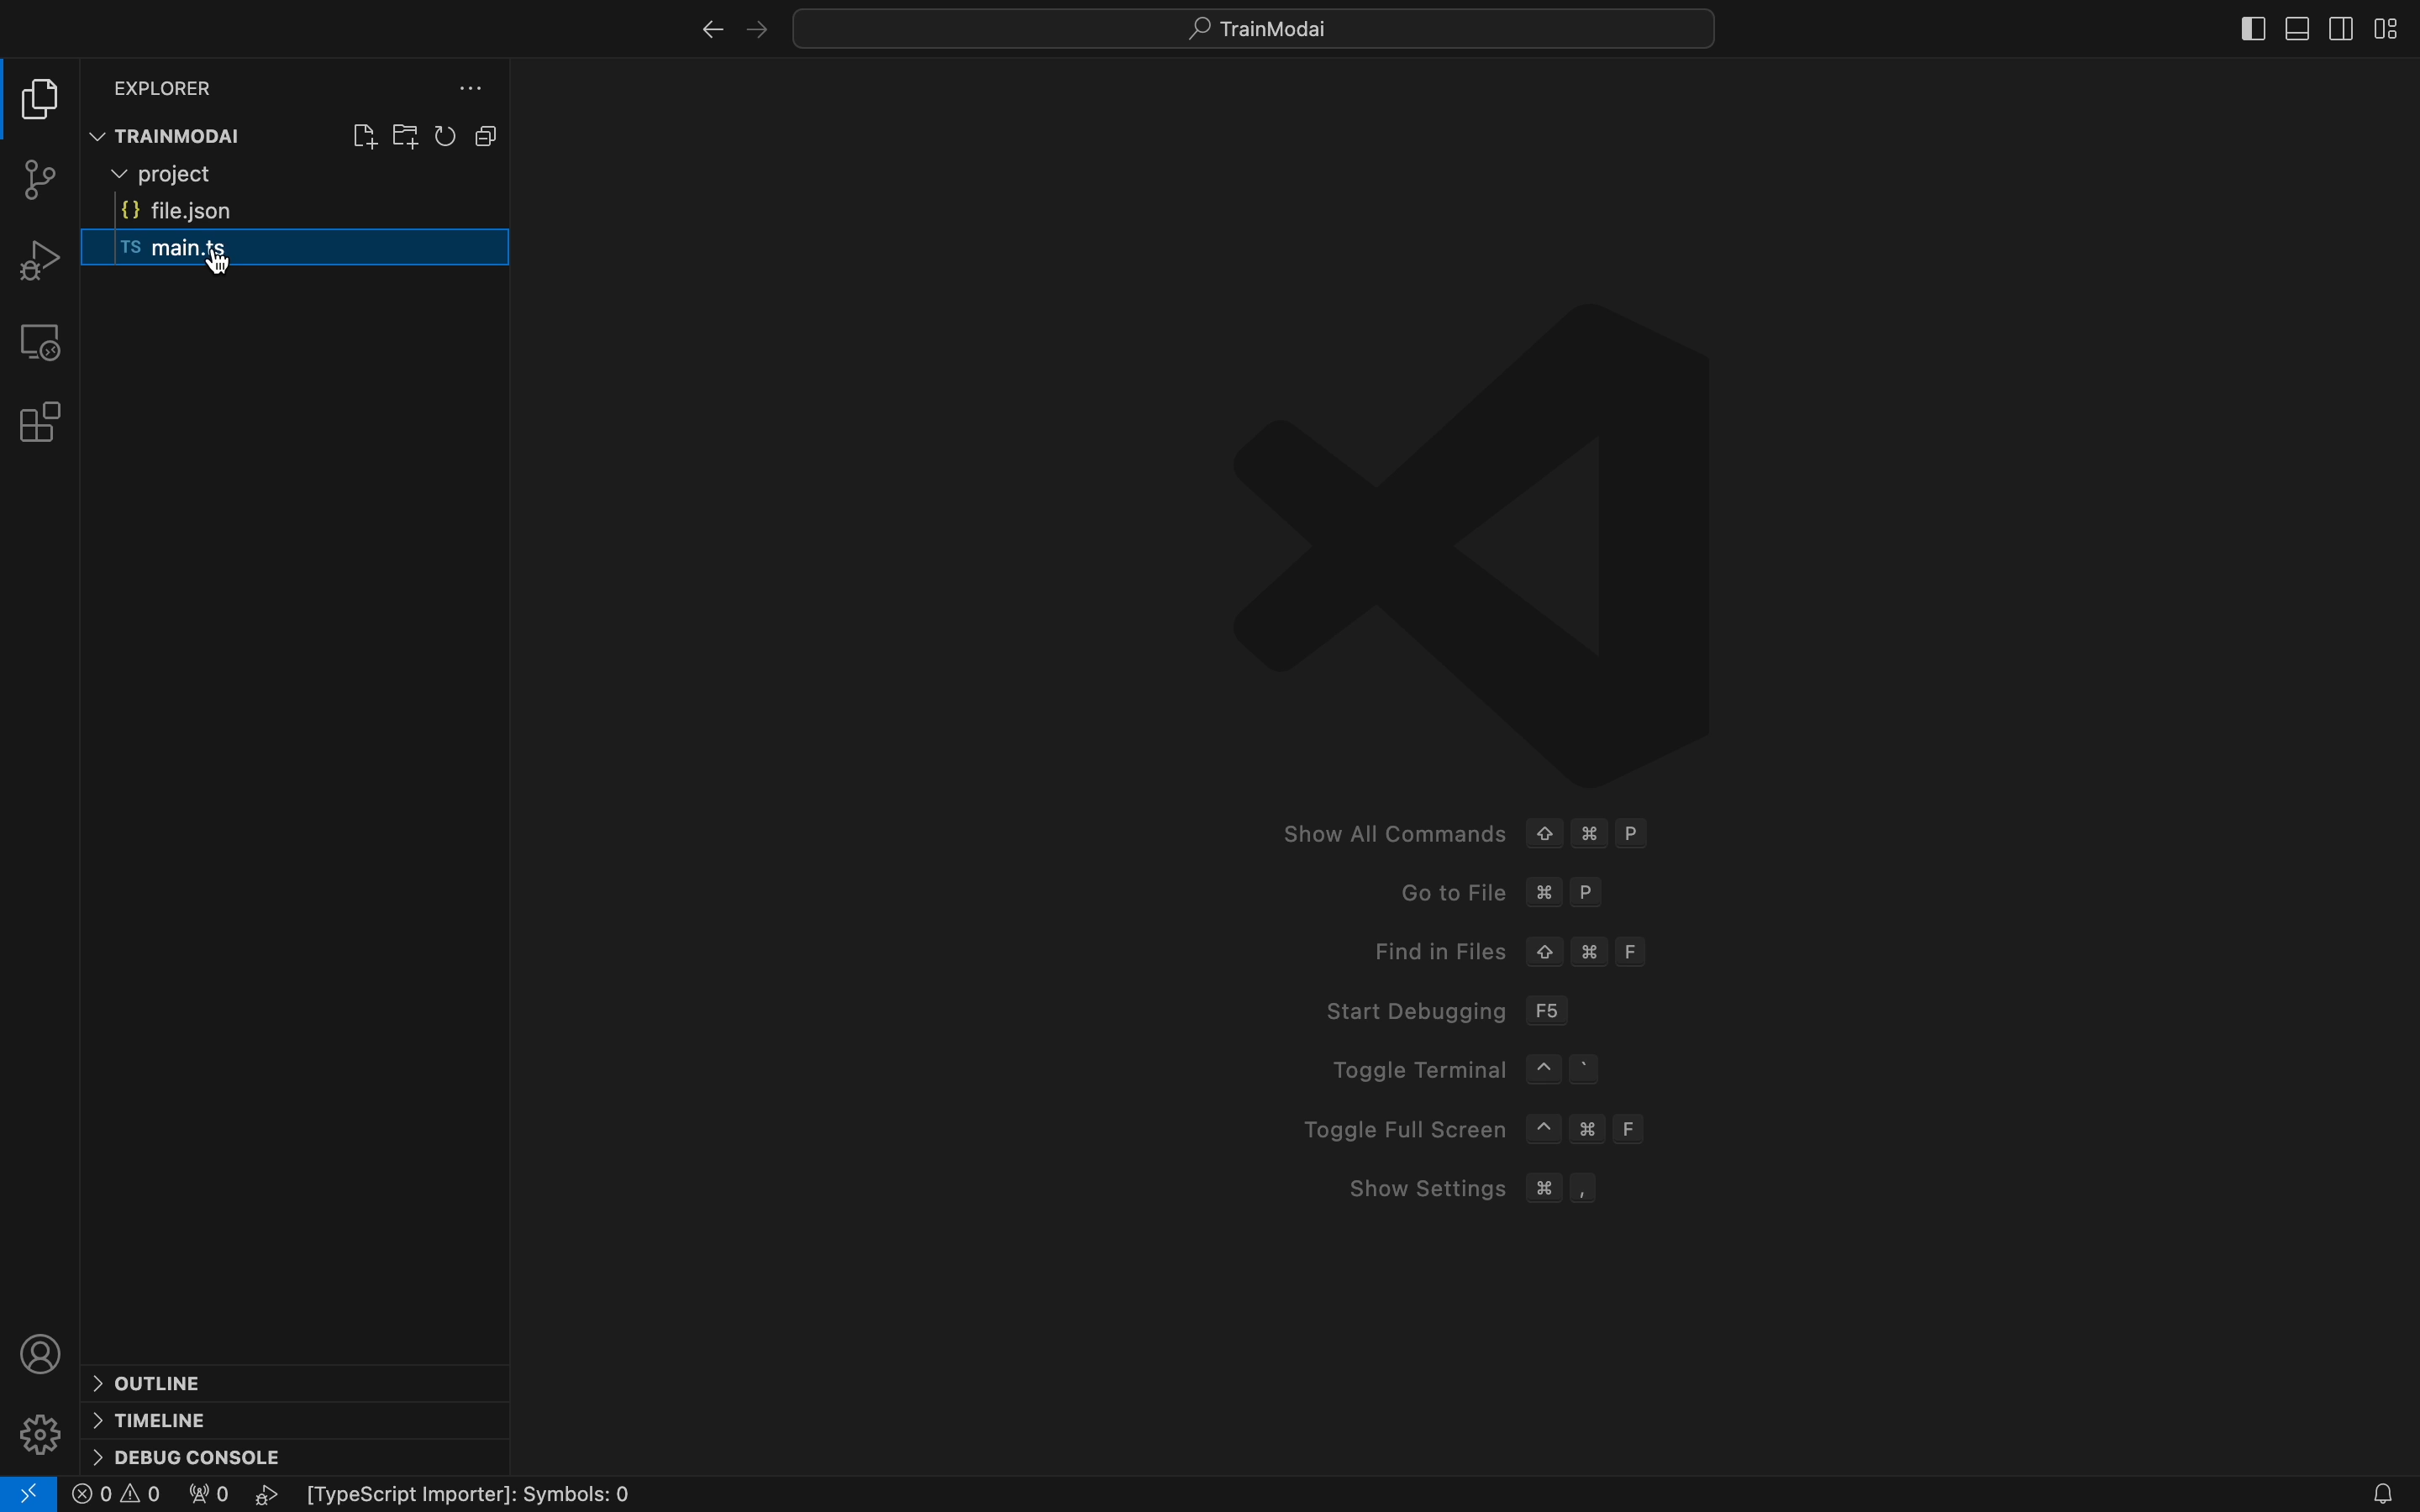  Describe the element at coordinates (447, 140) in the screenshot. I see `reload` at that location.